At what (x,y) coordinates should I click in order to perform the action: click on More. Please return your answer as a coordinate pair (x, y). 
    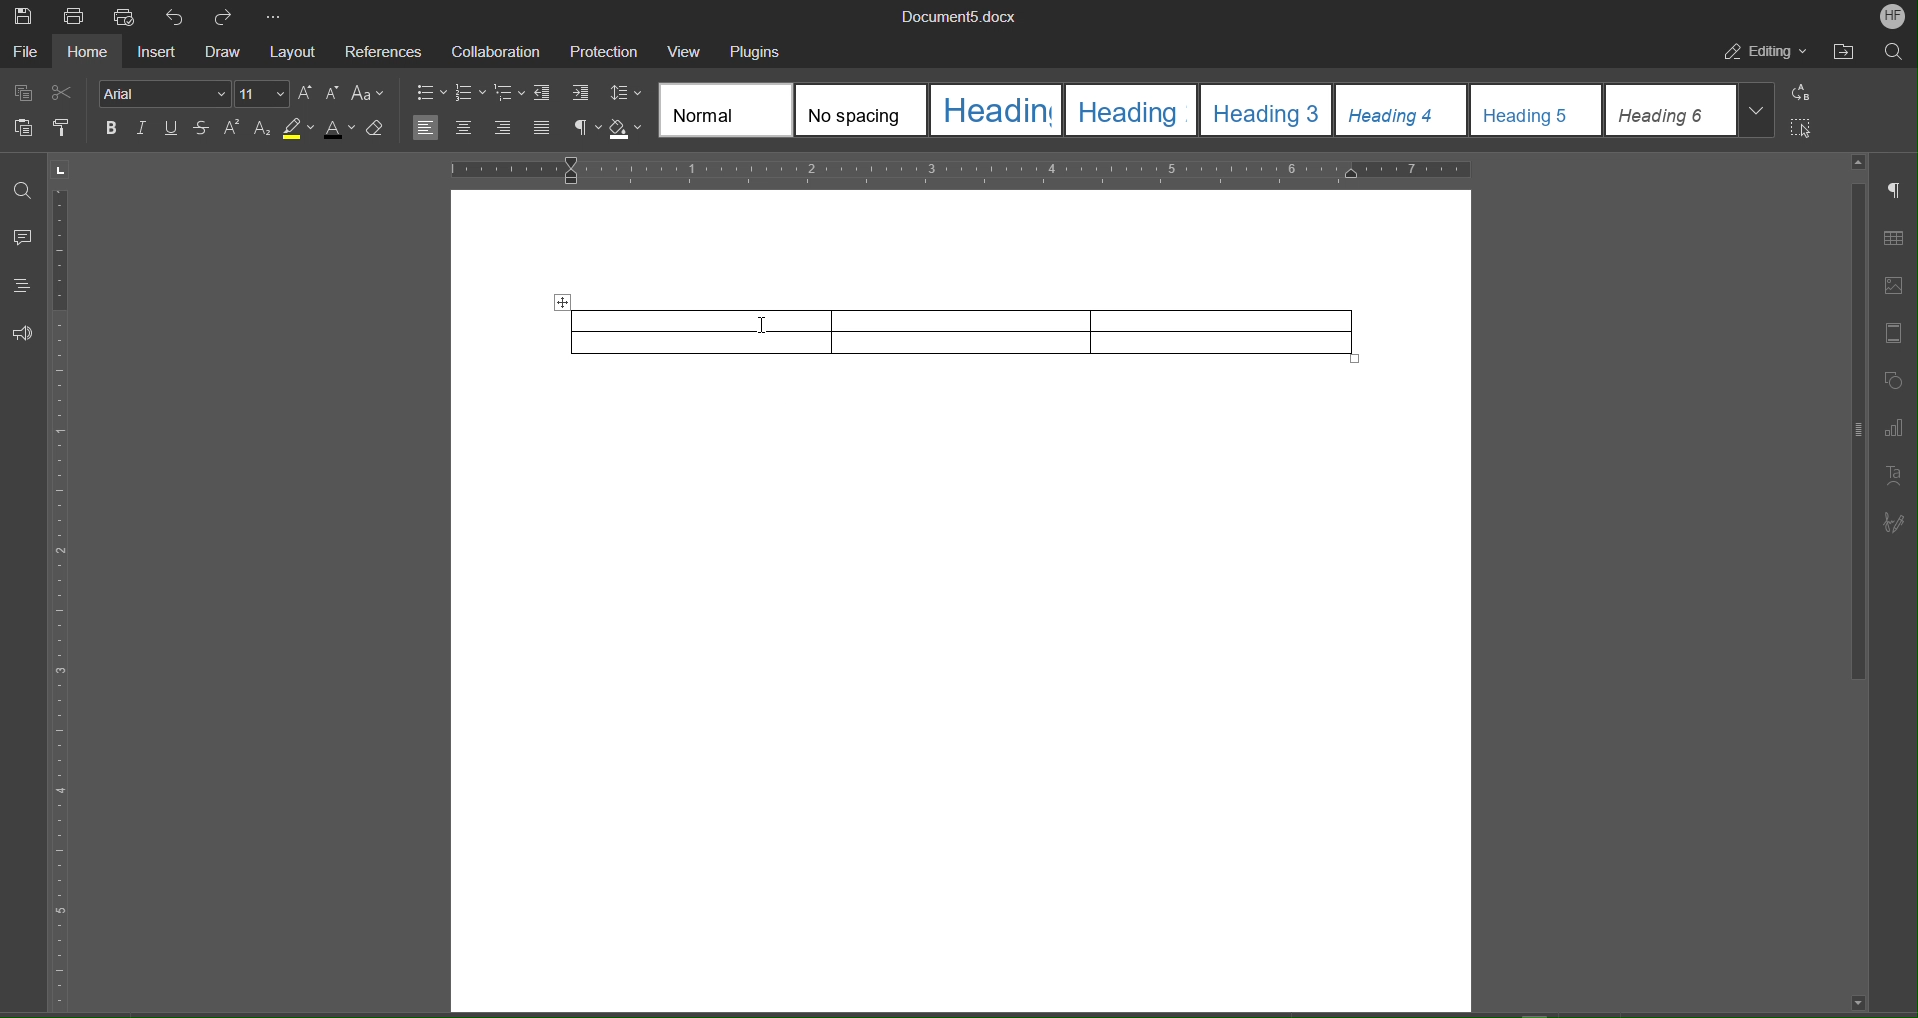
    Looking at the image, I should click on (277, 18).